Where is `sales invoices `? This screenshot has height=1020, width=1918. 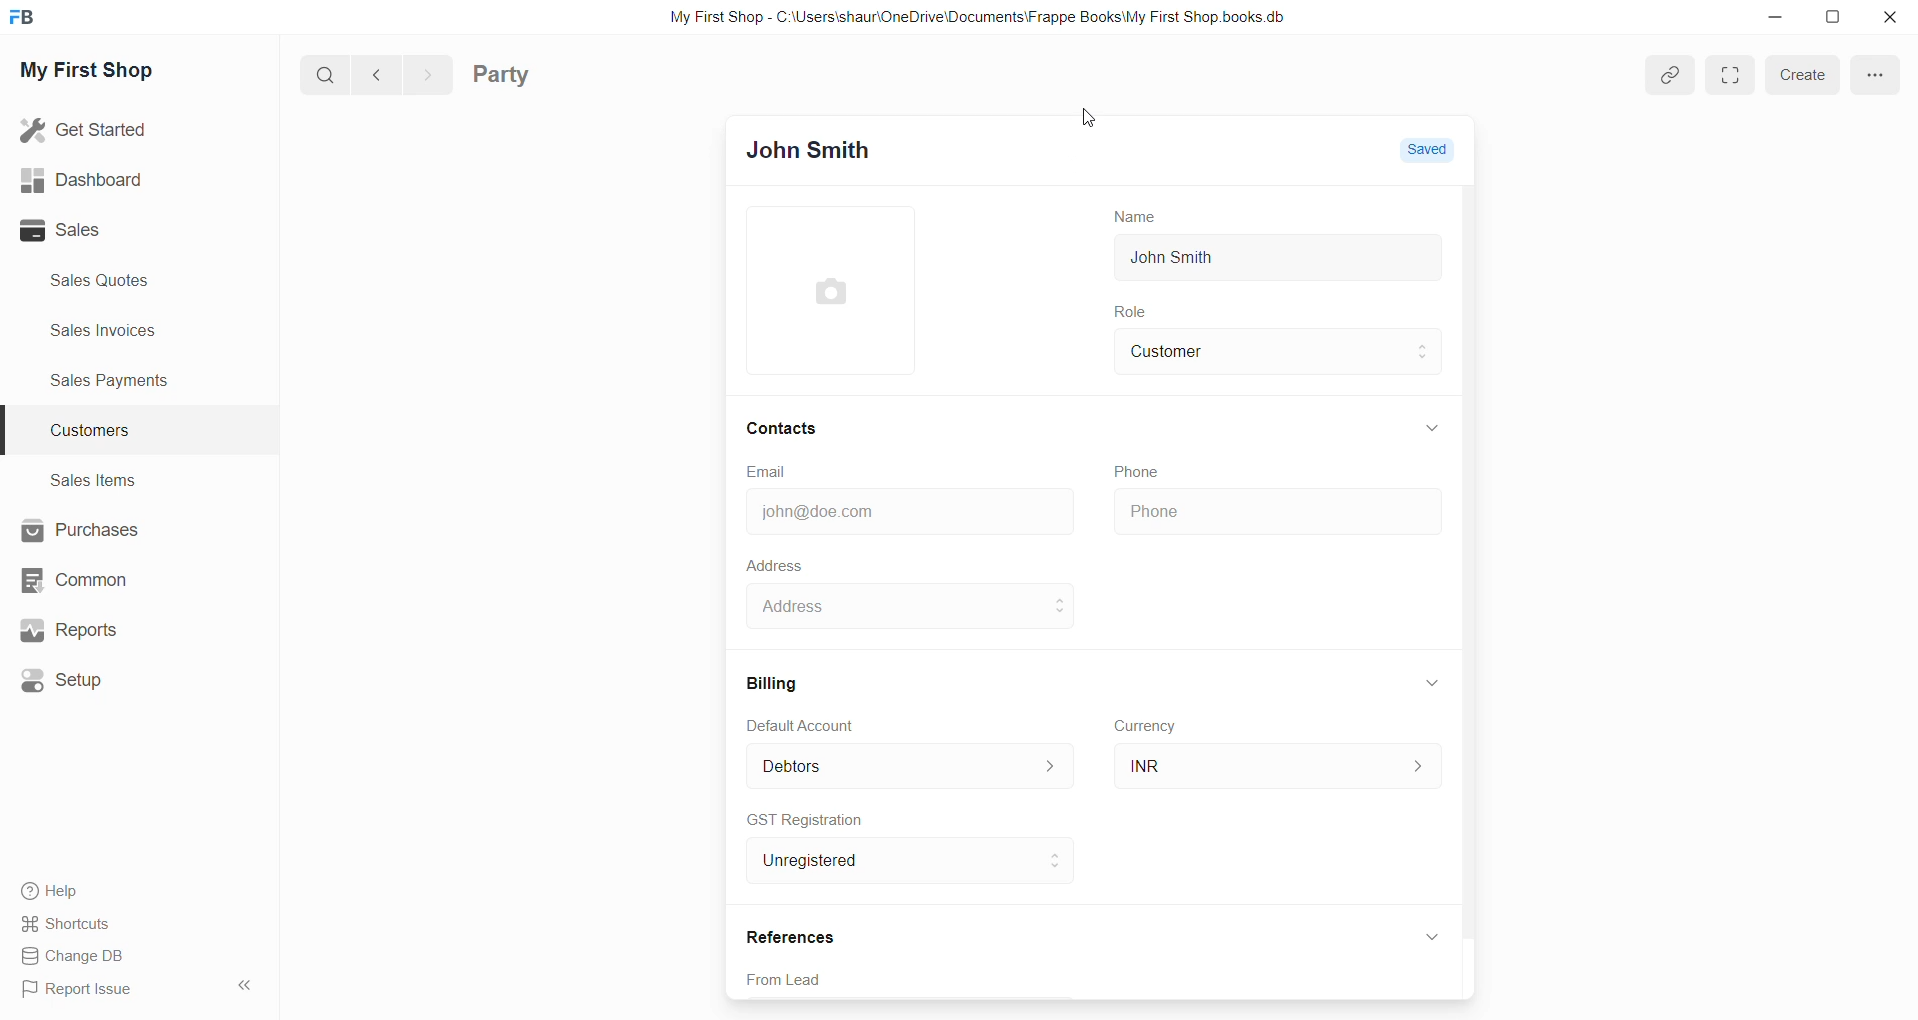 sales invoices  is located at coordinates (102, 332).